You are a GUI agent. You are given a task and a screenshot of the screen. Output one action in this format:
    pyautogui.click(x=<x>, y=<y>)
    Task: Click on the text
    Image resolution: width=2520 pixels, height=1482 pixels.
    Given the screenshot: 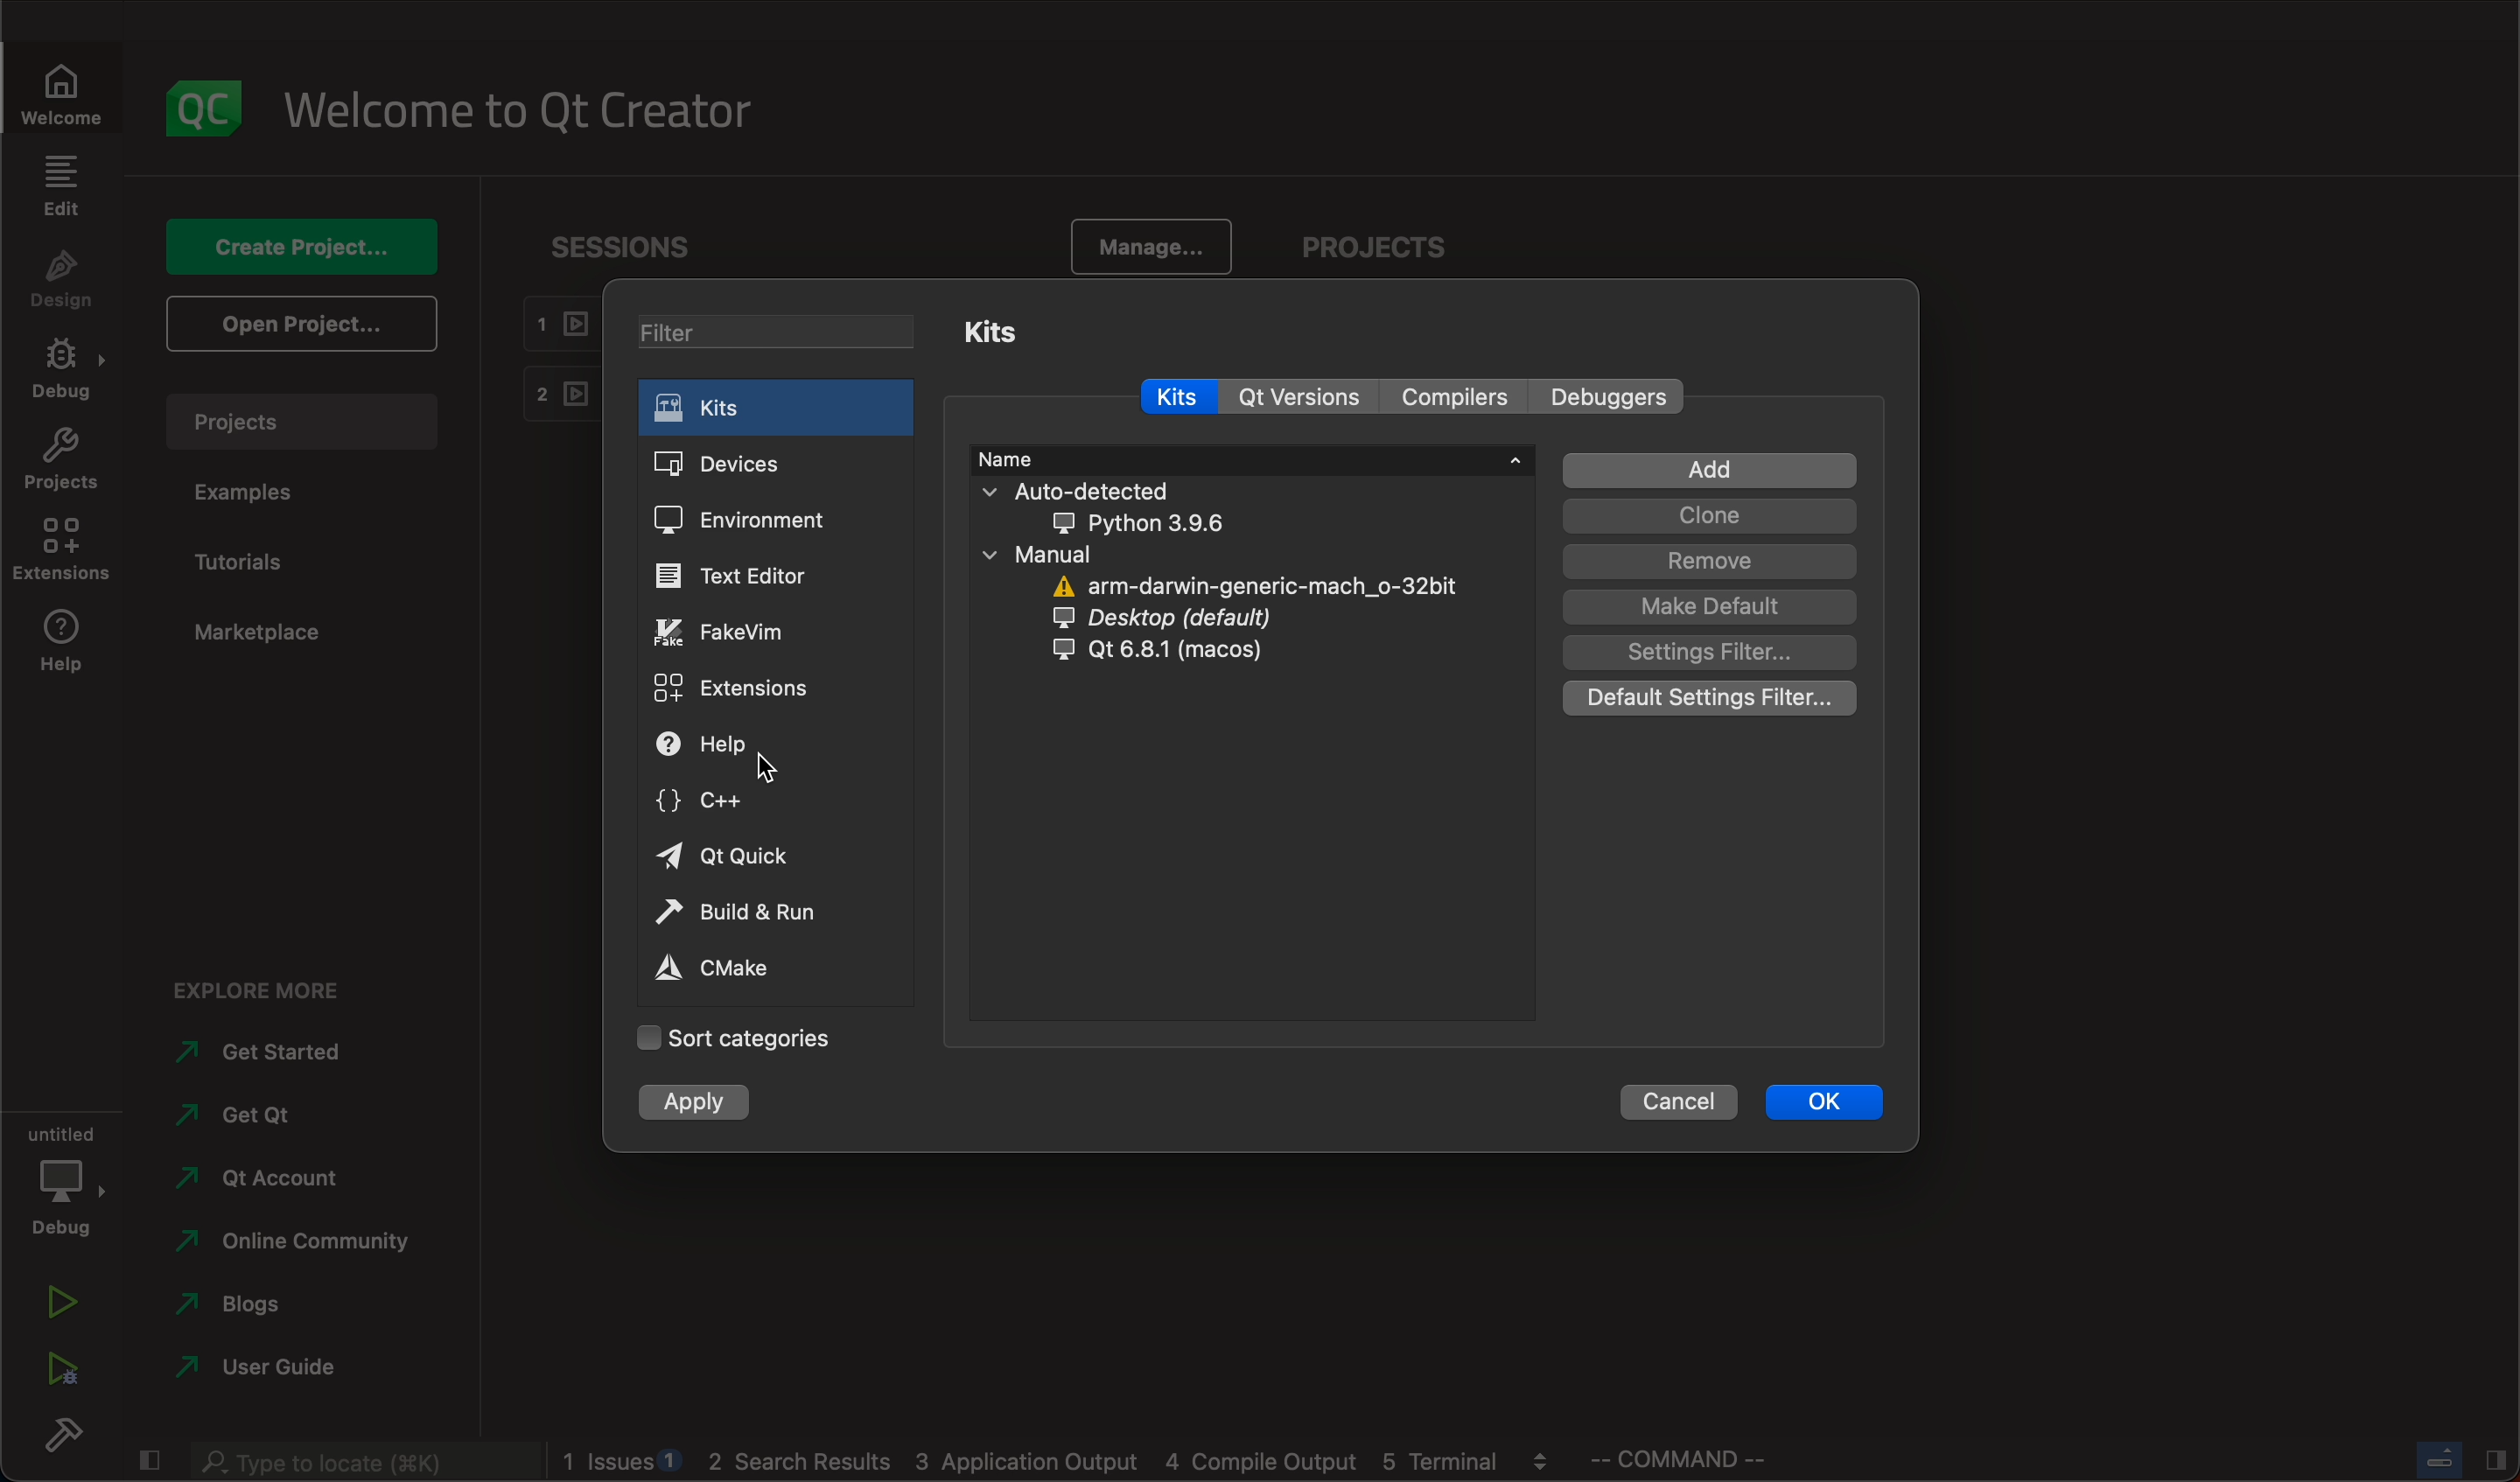 What is the action you would take?
    pyautogui.click(x=751, y=577)
    